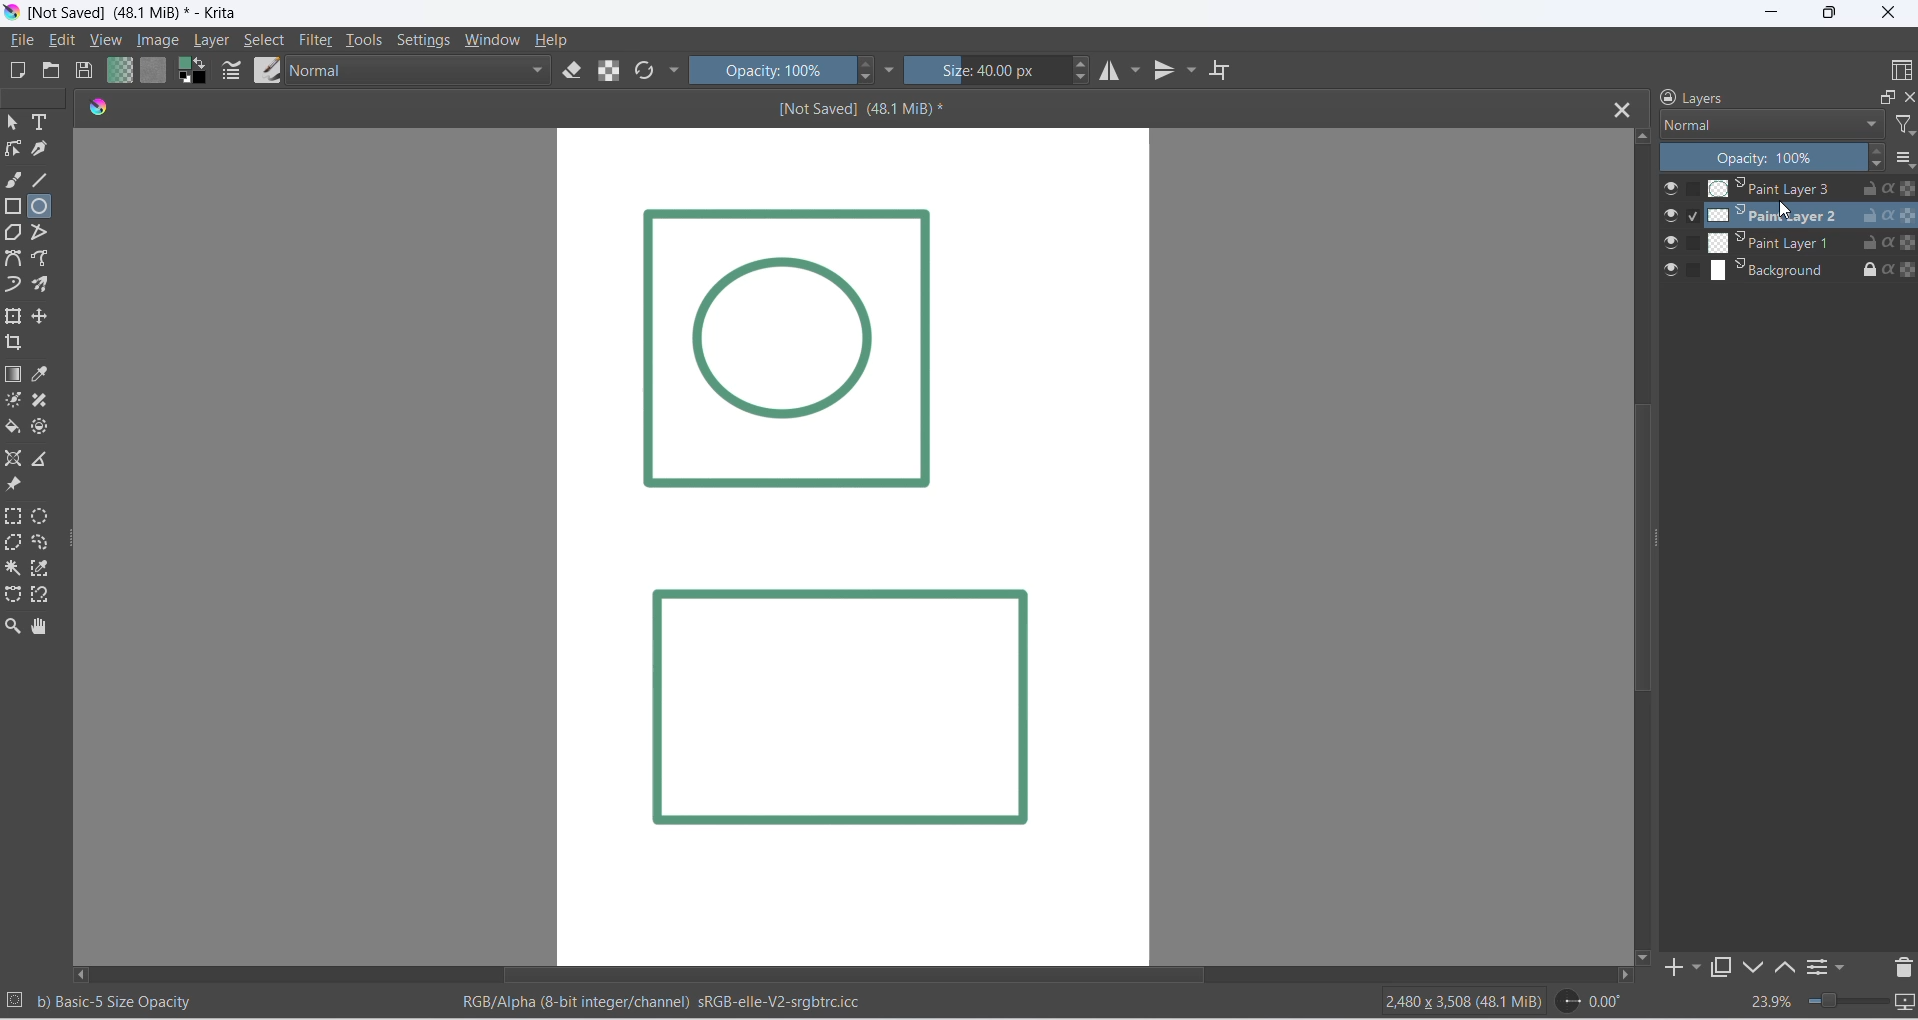  I want to click on enclose tool, so click(44, 428).